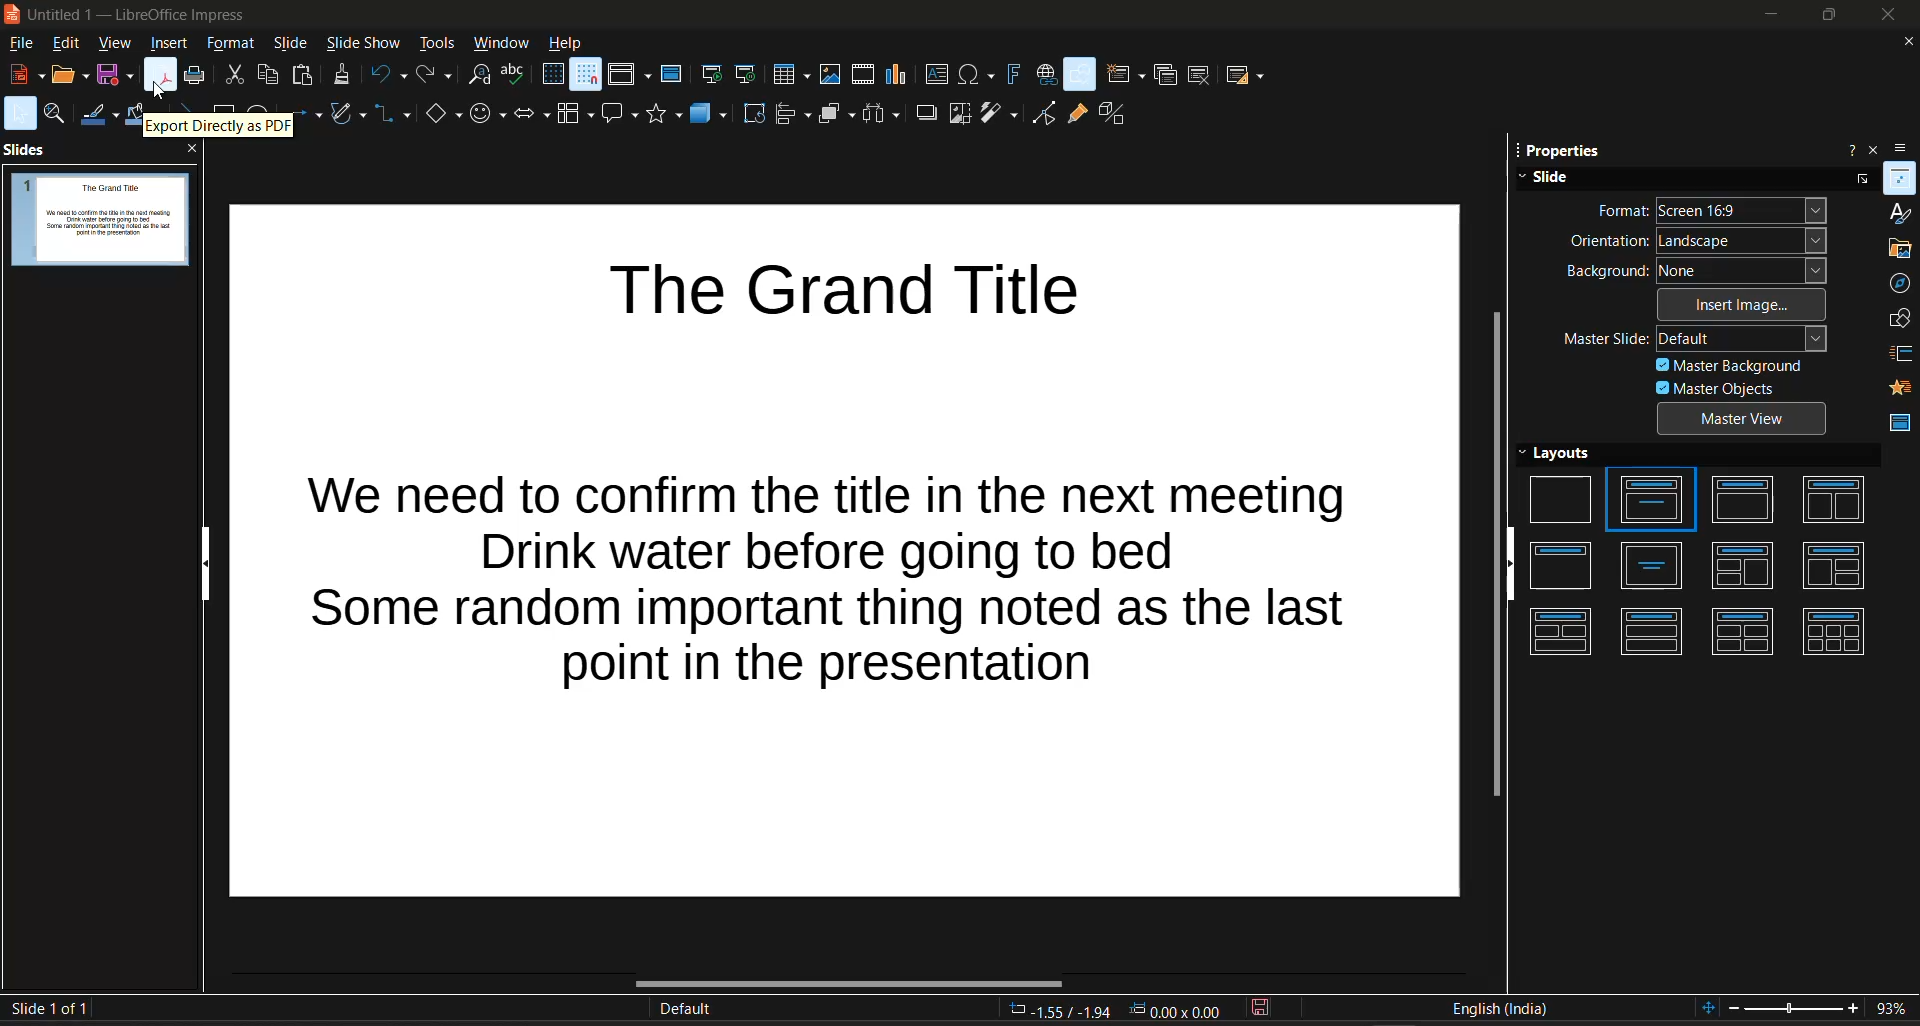  Describe the element at coordinates (846, 550) in the screenshot. I see `The Grand Title
We need to confirm the title in the next meeting
Drink water before going to bed
Some random important thing noted as the last
point in the presentation` at that location.